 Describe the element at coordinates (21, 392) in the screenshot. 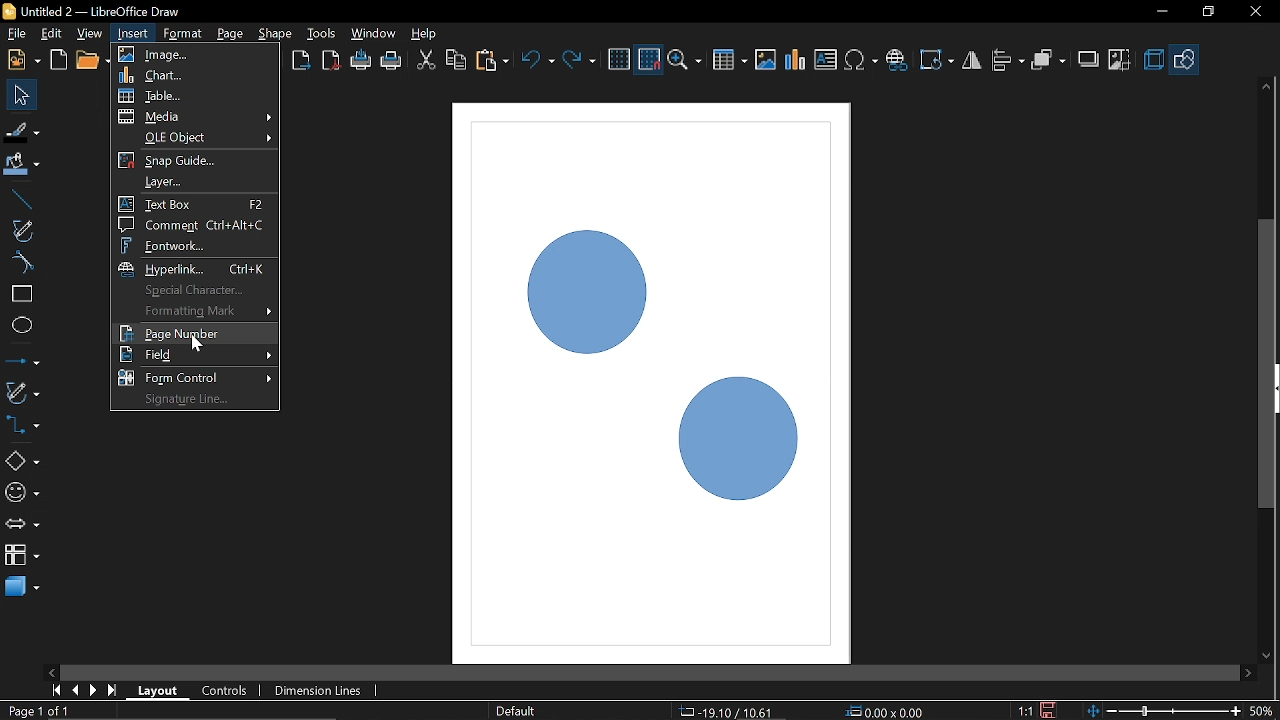

I see `Curves and polygons` at that location.